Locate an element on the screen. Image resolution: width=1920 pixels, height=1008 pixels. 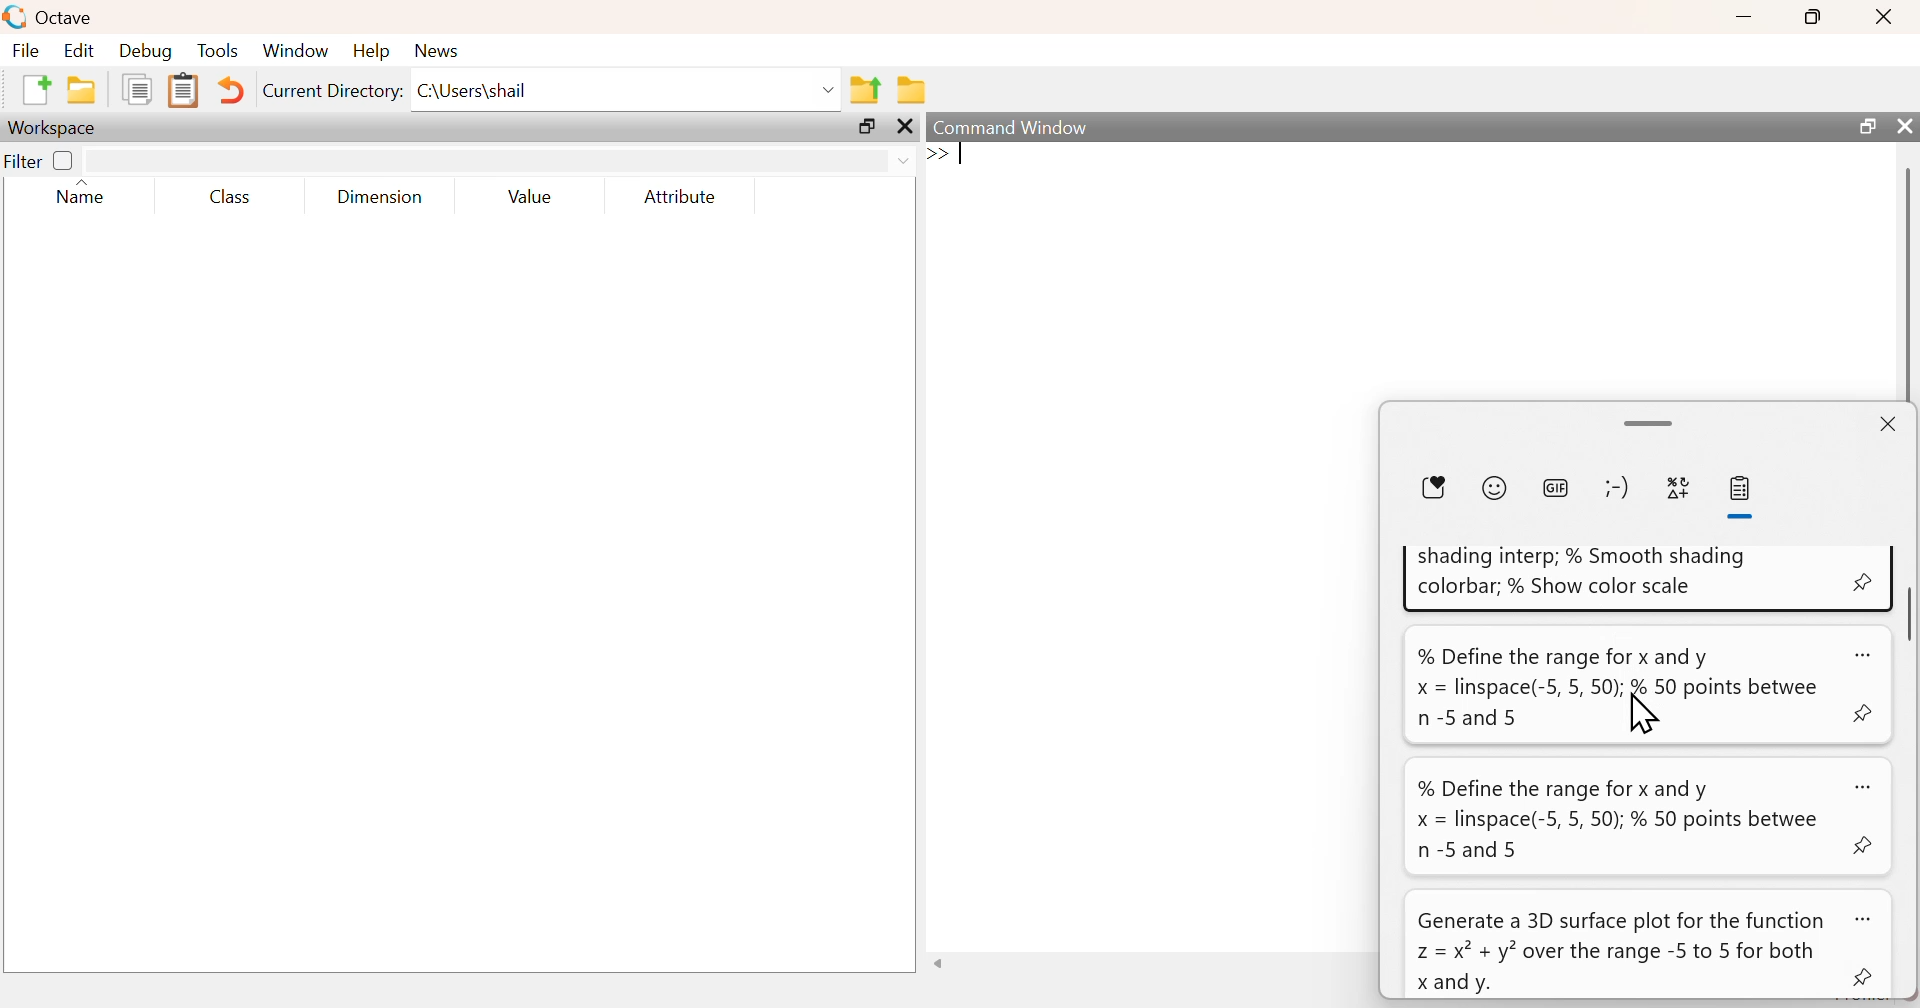
Dropdown is located at coordinates (830, 91).